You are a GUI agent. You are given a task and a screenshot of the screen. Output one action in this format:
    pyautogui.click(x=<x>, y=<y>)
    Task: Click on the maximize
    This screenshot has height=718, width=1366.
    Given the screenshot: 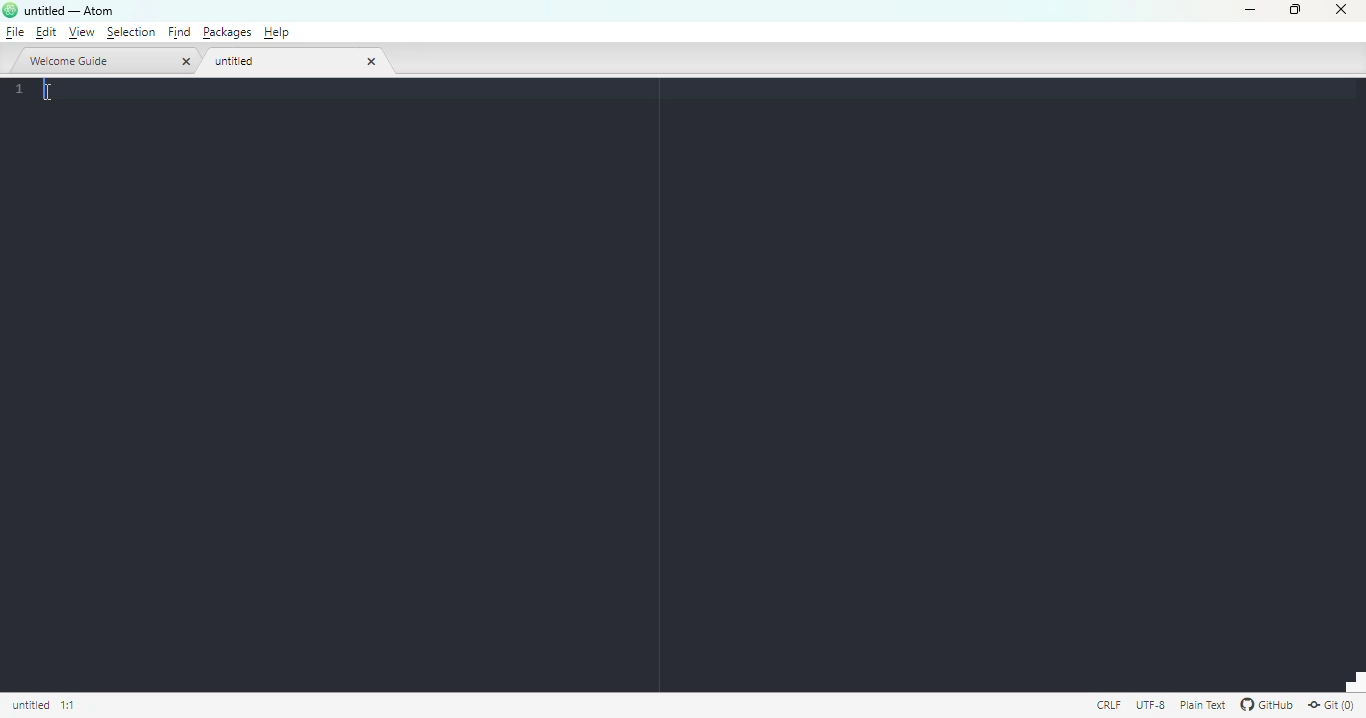 What is the action you would take?
    pyautogui.click(x=1294, y=8)
    